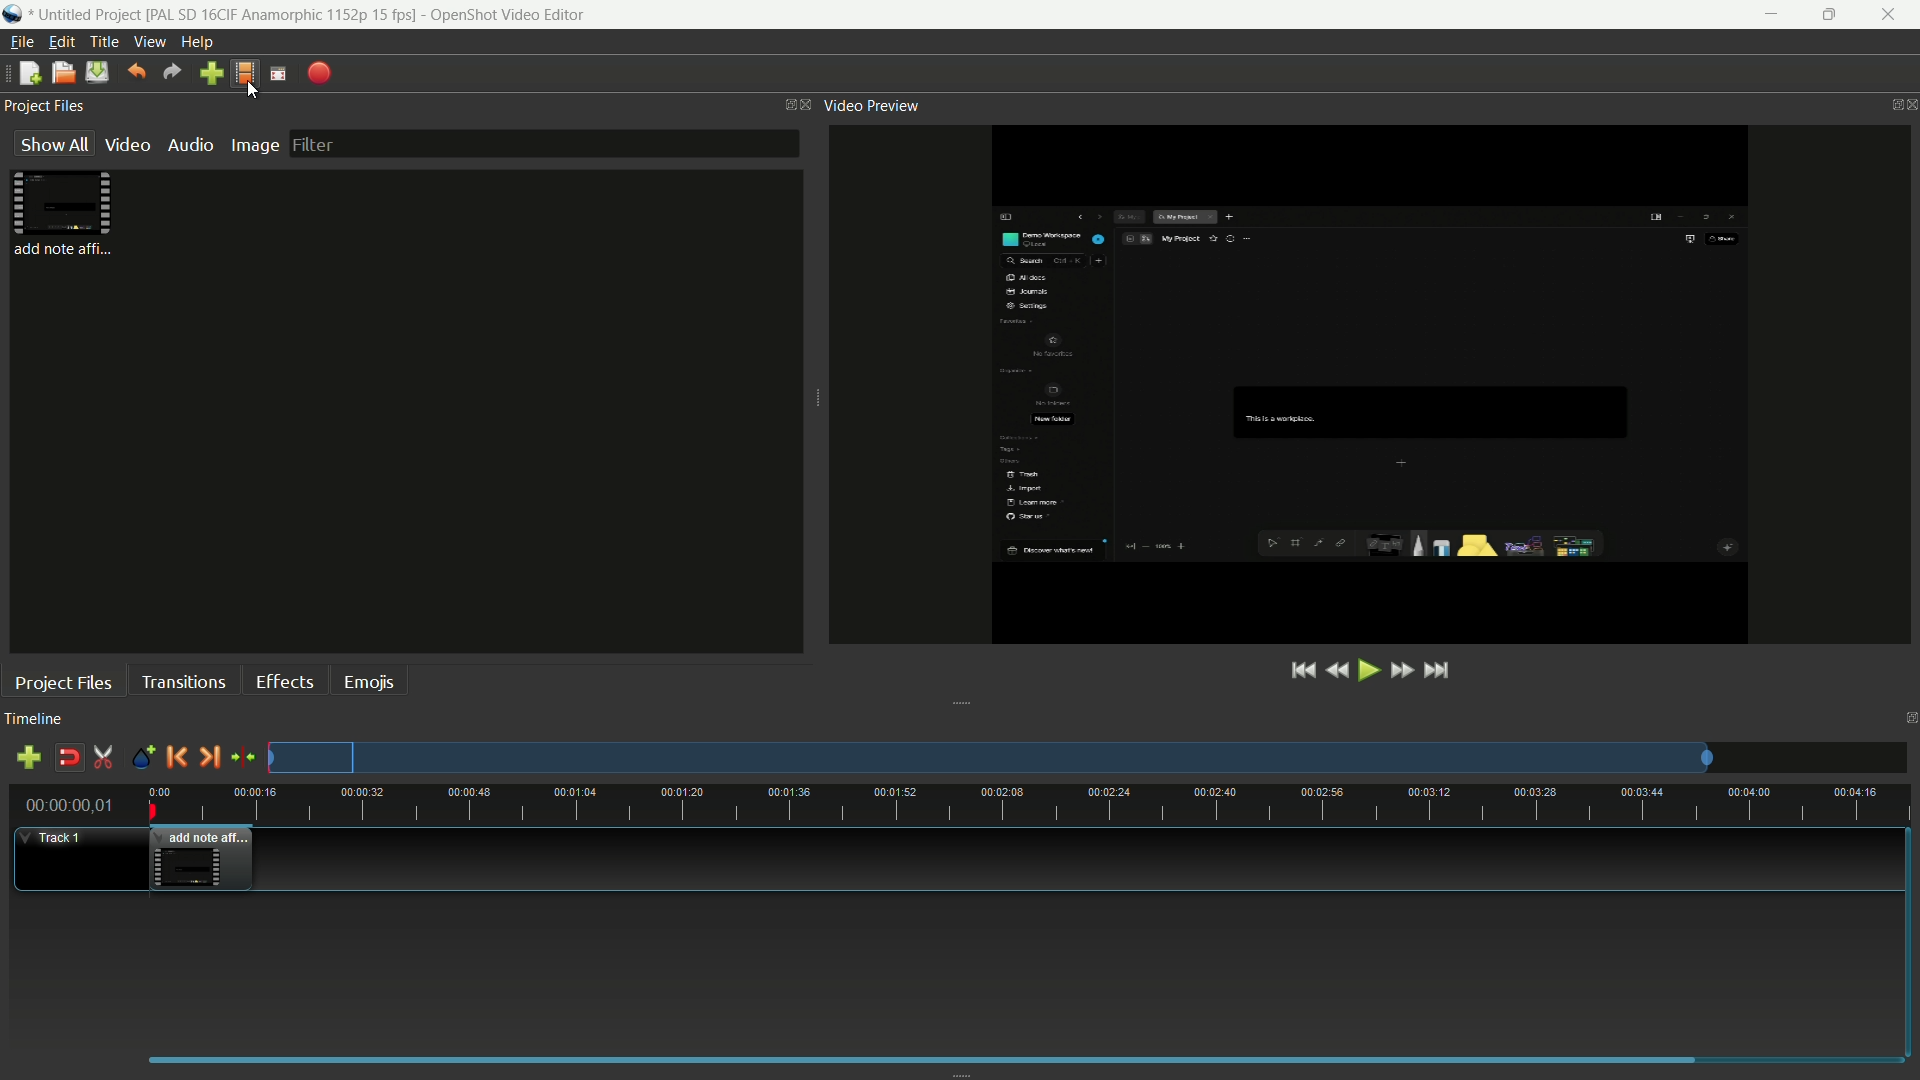  Describe the element at coordinates (511, 15) in the screenshot. I see `app name` at that location.